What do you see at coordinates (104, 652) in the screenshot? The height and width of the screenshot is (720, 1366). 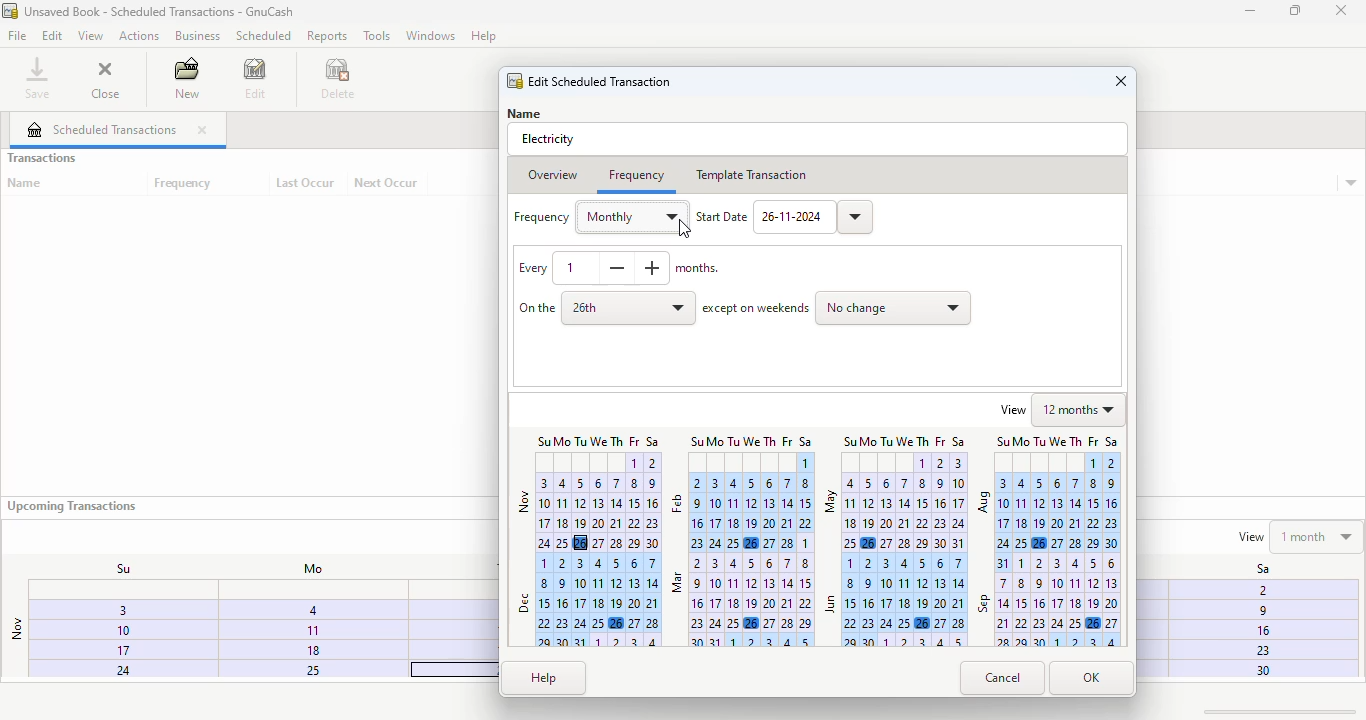 I see `17` at bounding box center [104, 652].